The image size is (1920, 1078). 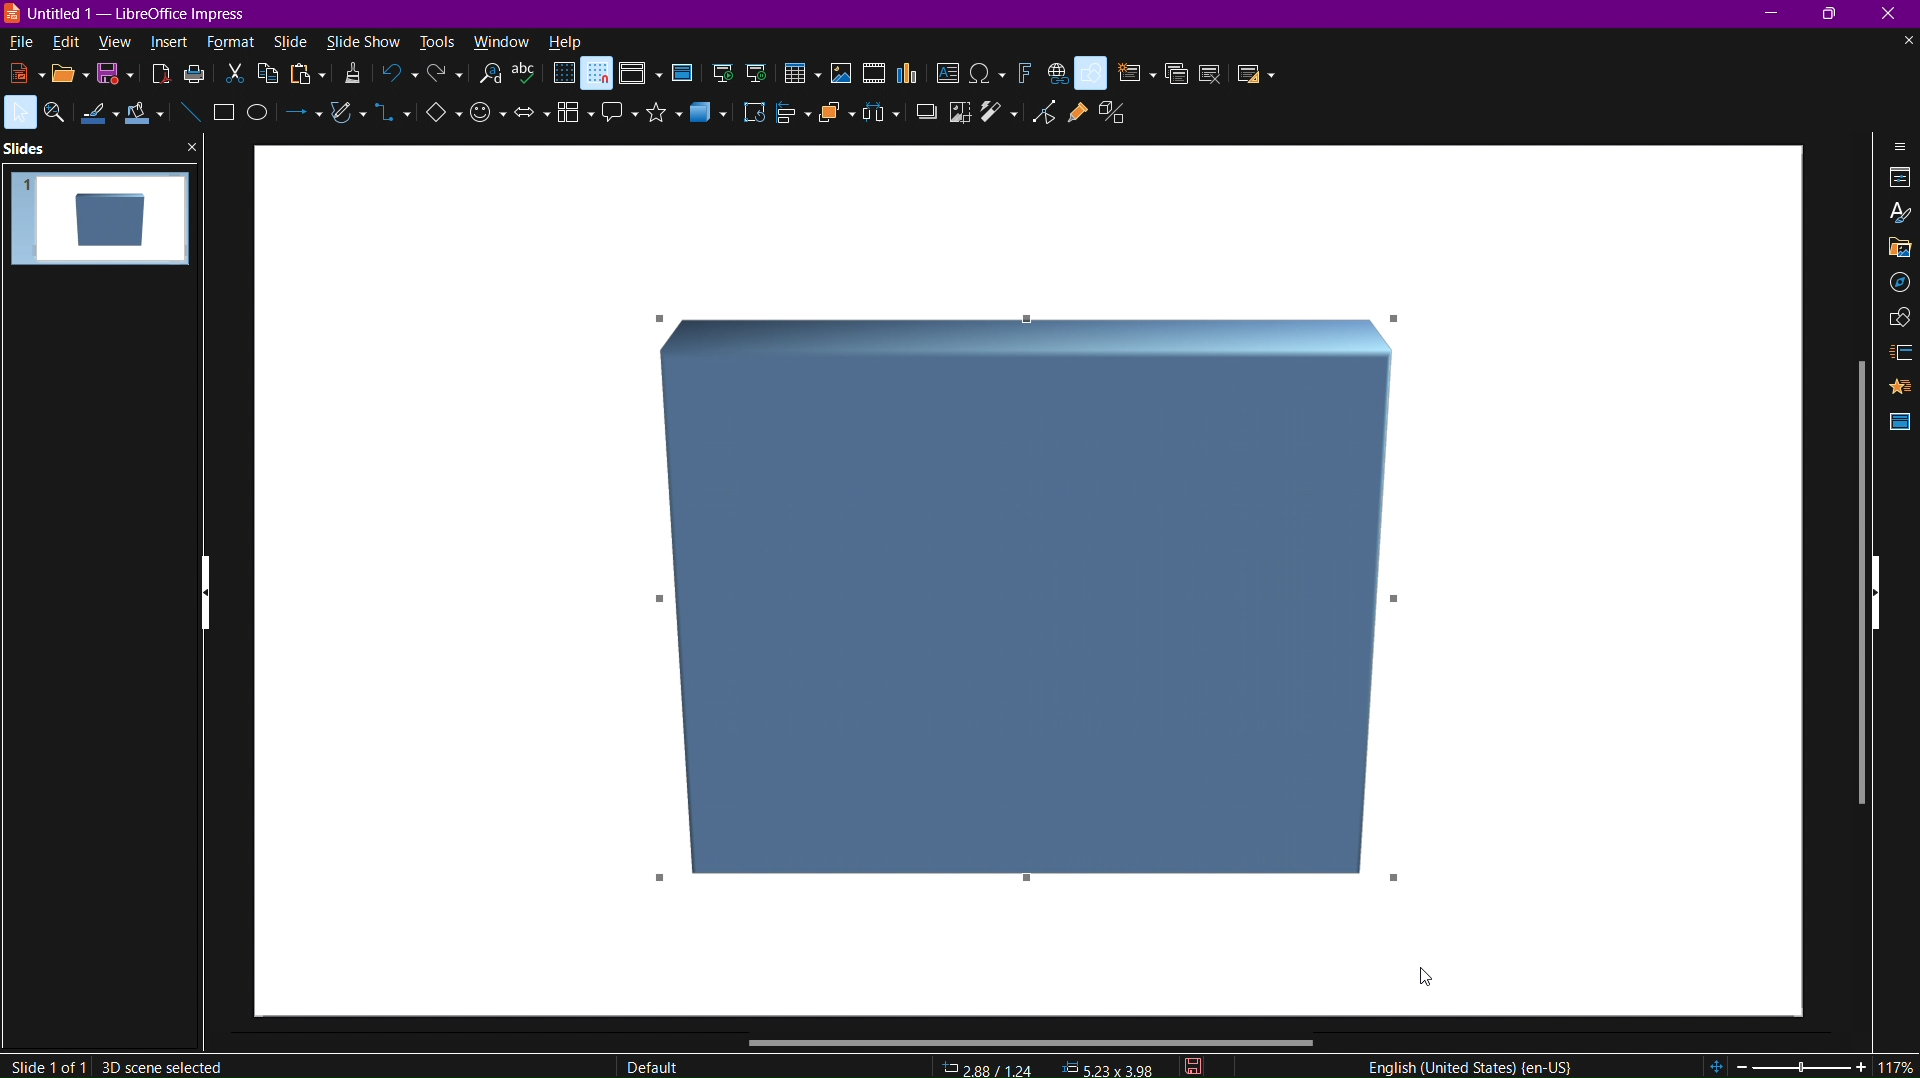 What do you see at coordinates (842, 75) in the screenshot?
I see `Insert Image` at bounding box center [842, 75].